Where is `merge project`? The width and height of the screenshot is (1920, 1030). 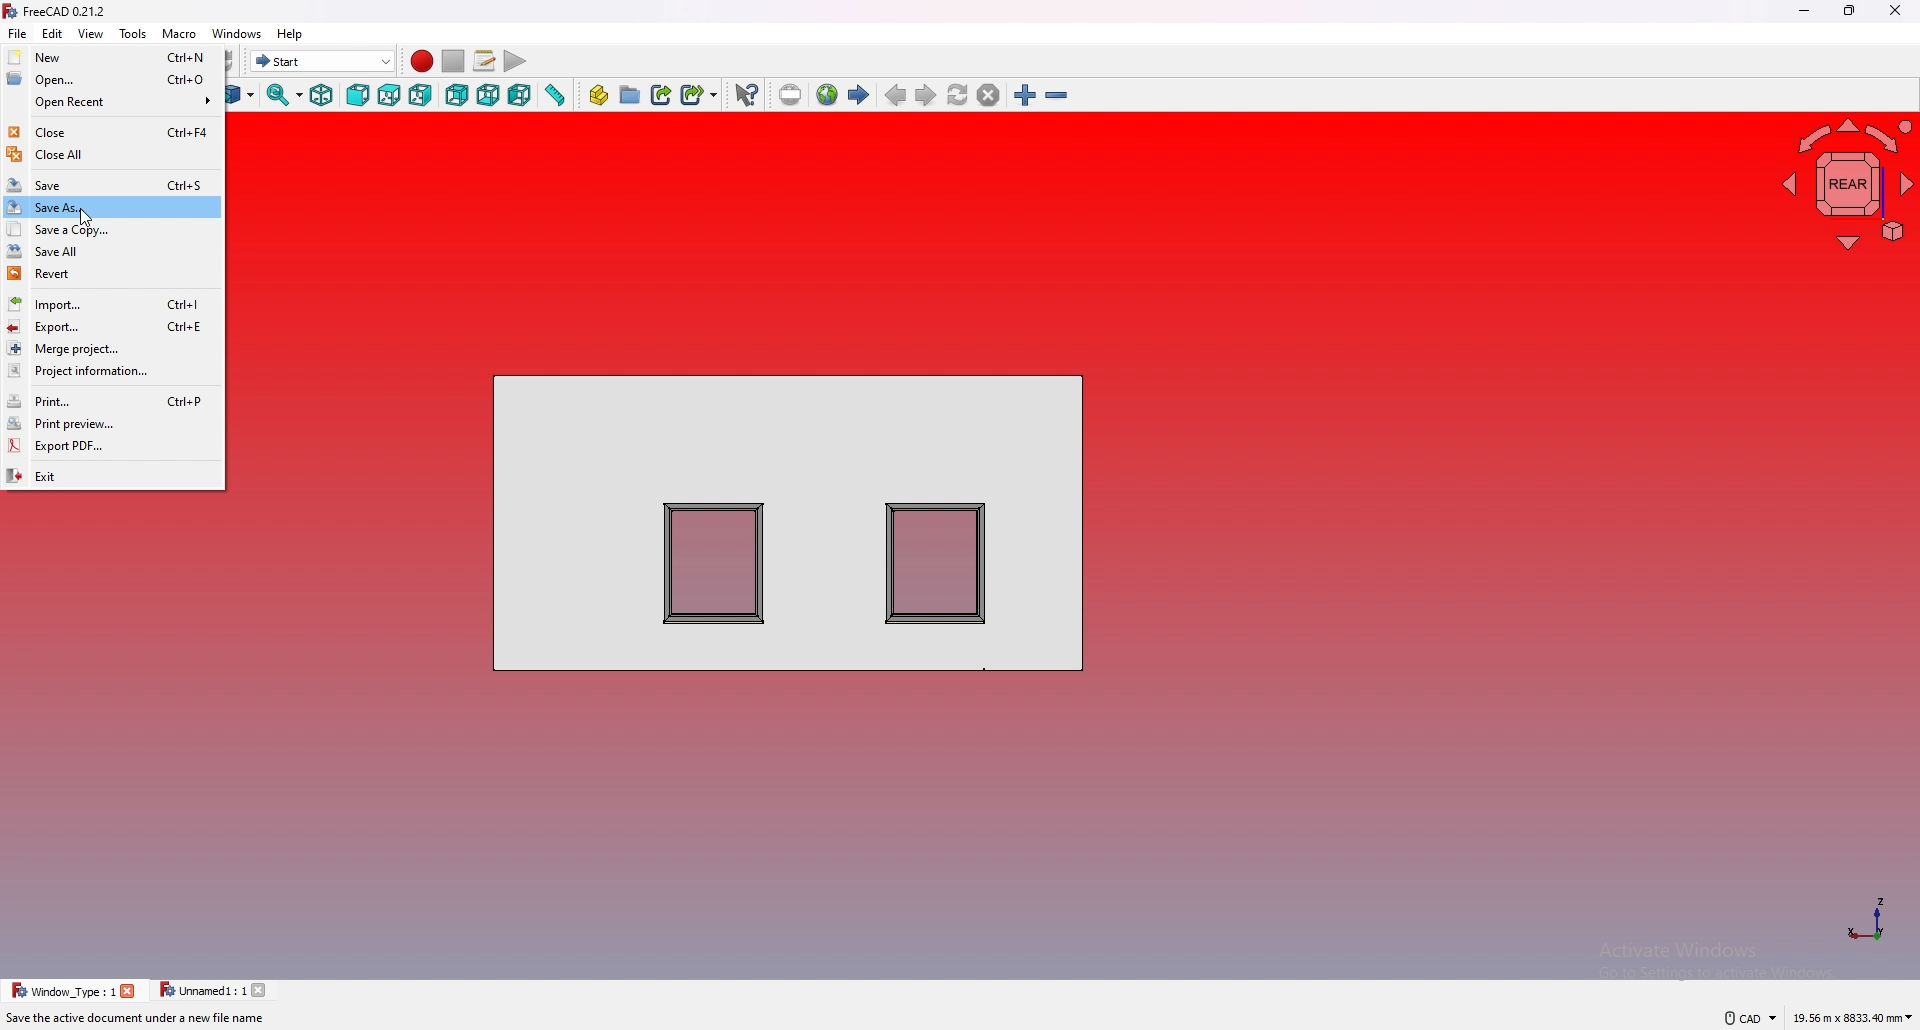 merge project is located at coordinates (112, 347).